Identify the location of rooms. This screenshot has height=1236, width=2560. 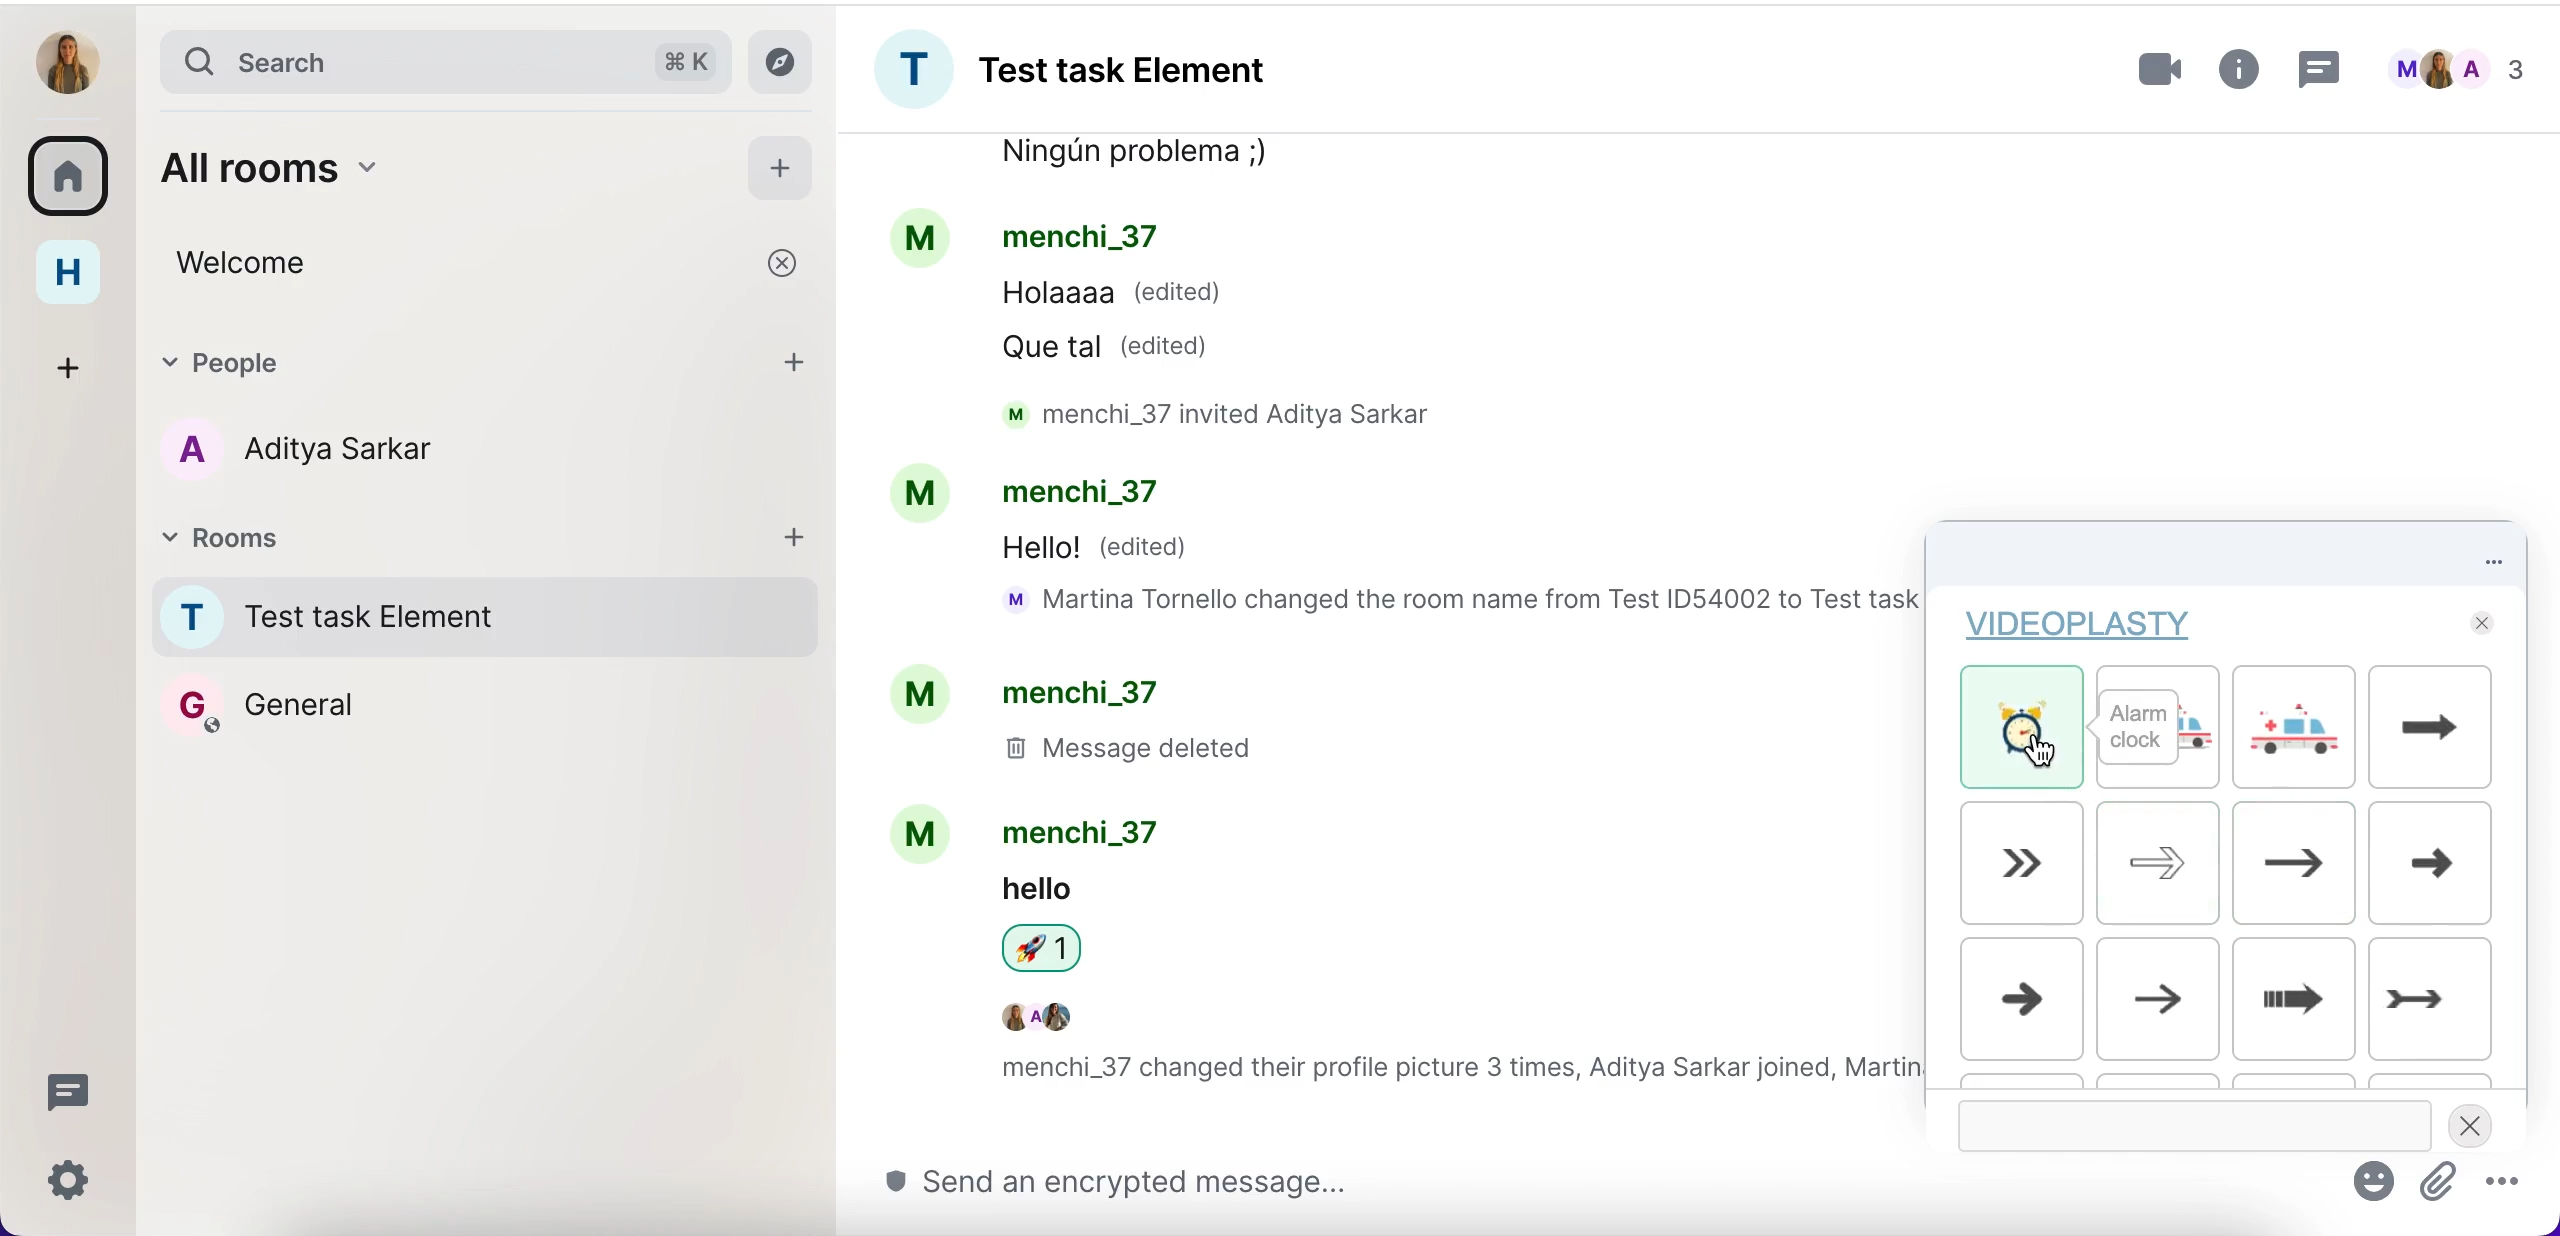
(70, 175).